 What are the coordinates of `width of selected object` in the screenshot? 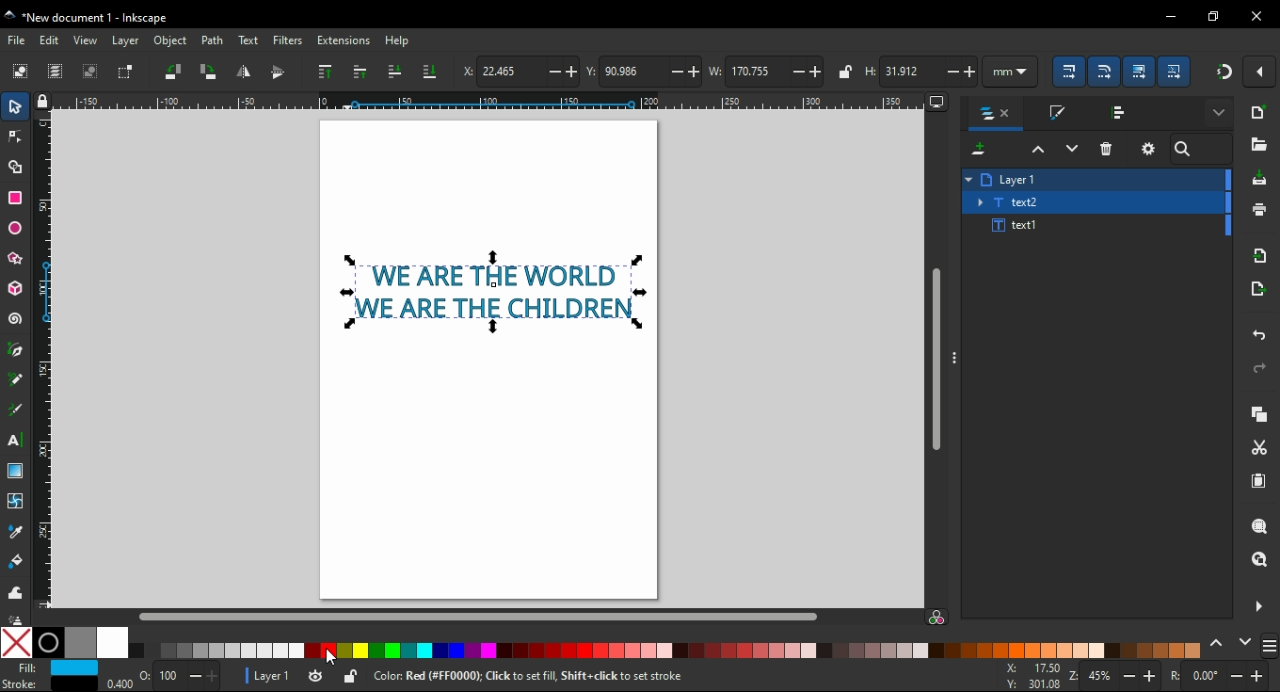 It's located at (766, 70).